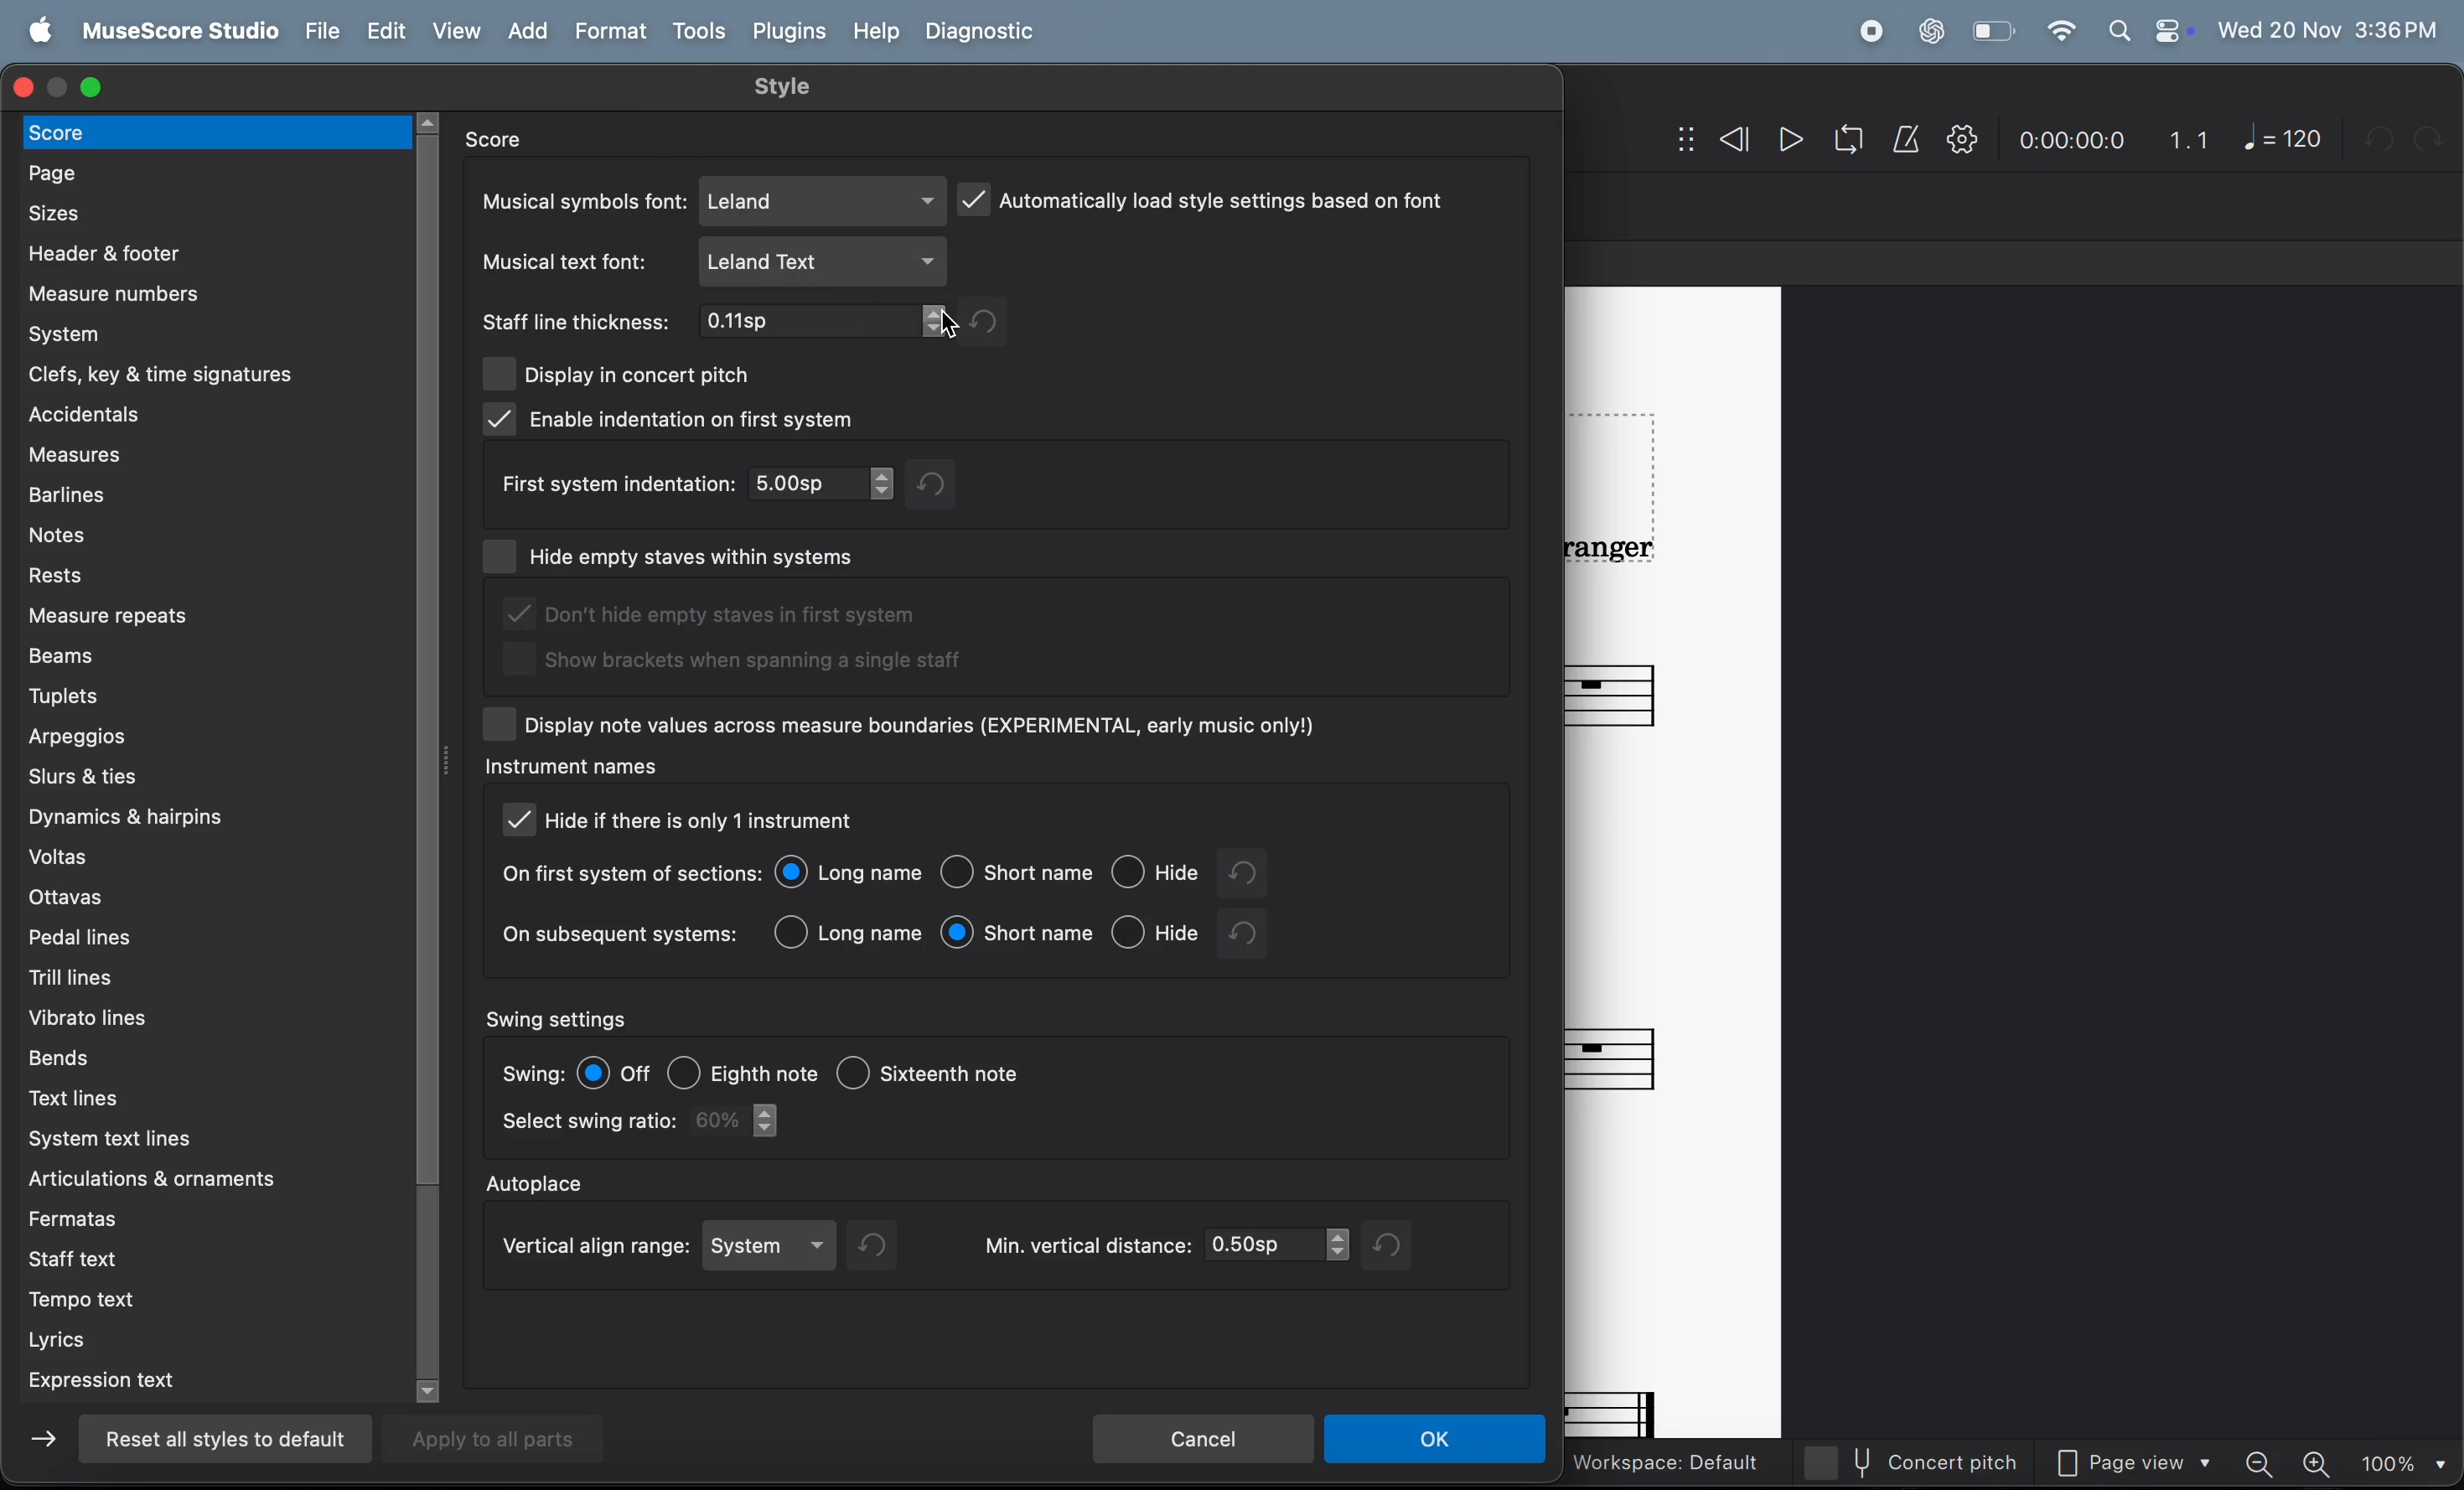 Image resolution: width=2464 pixels, height=1490 pixels. I want to click on okay, so click(1437, 1440).